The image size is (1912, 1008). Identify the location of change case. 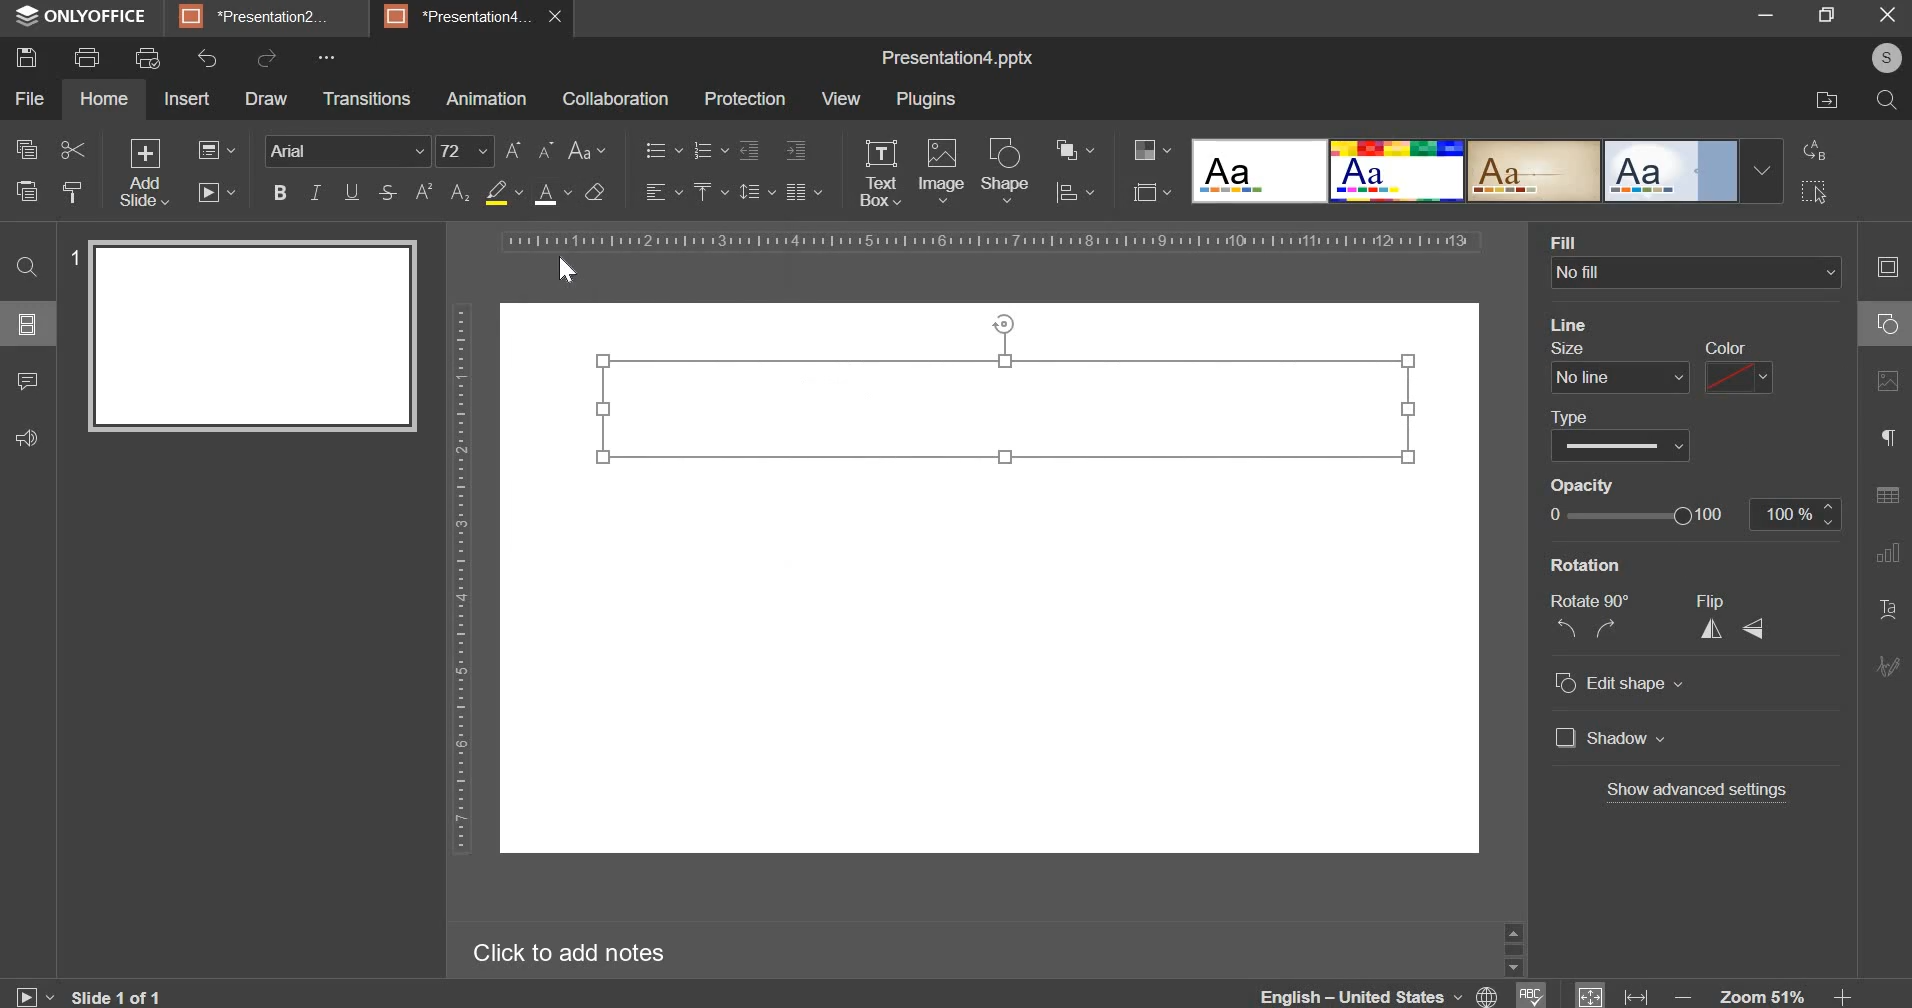
(588, 150).